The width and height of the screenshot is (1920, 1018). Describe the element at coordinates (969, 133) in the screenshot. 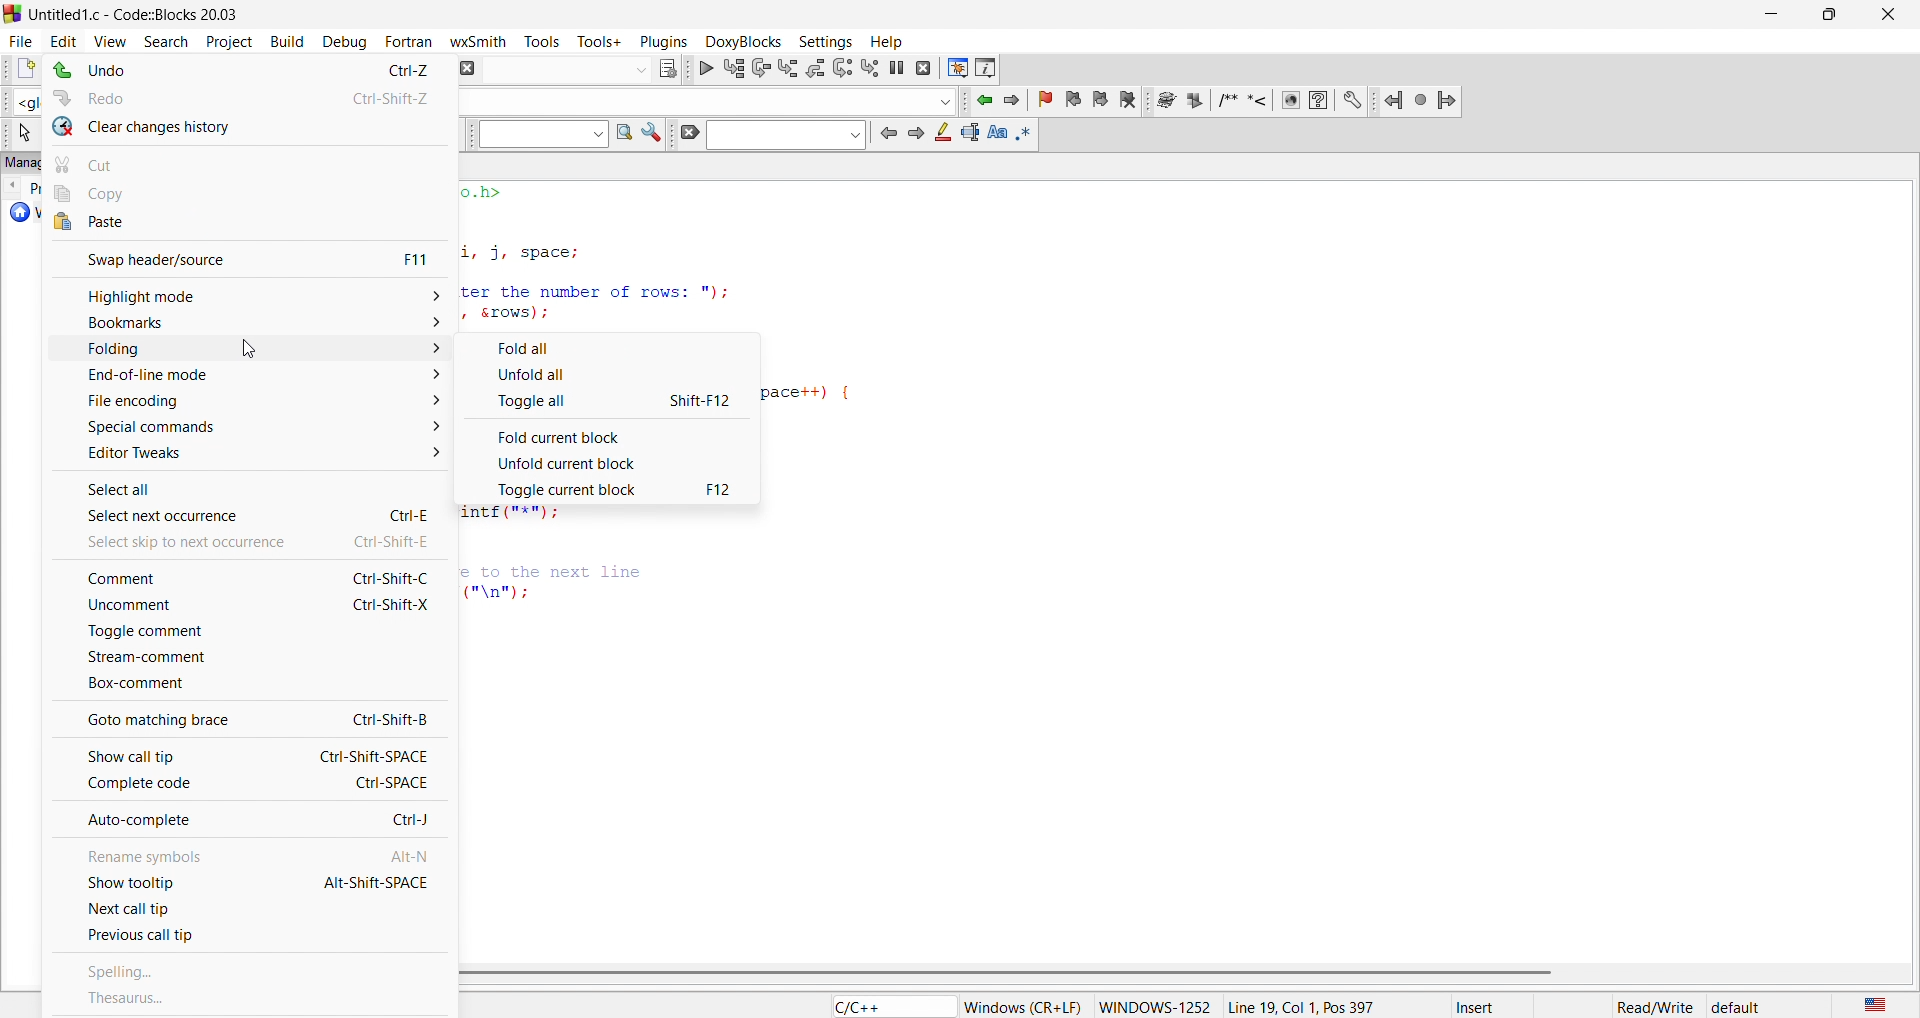

I see `selected text` at that location.